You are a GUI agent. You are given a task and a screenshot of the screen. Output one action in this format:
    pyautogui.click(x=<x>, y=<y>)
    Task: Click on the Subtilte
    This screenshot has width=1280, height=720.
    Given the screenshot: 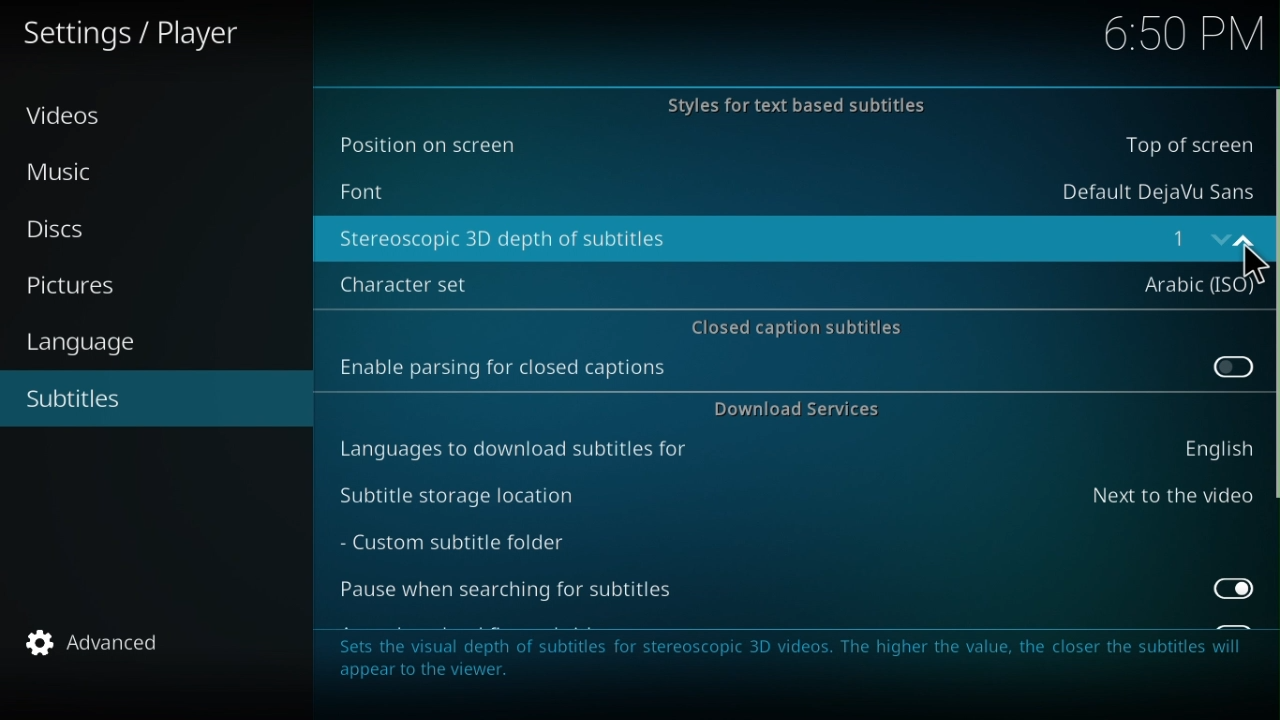 What is the action you would take?
    pyautogui.click(x=75, y=400)
    